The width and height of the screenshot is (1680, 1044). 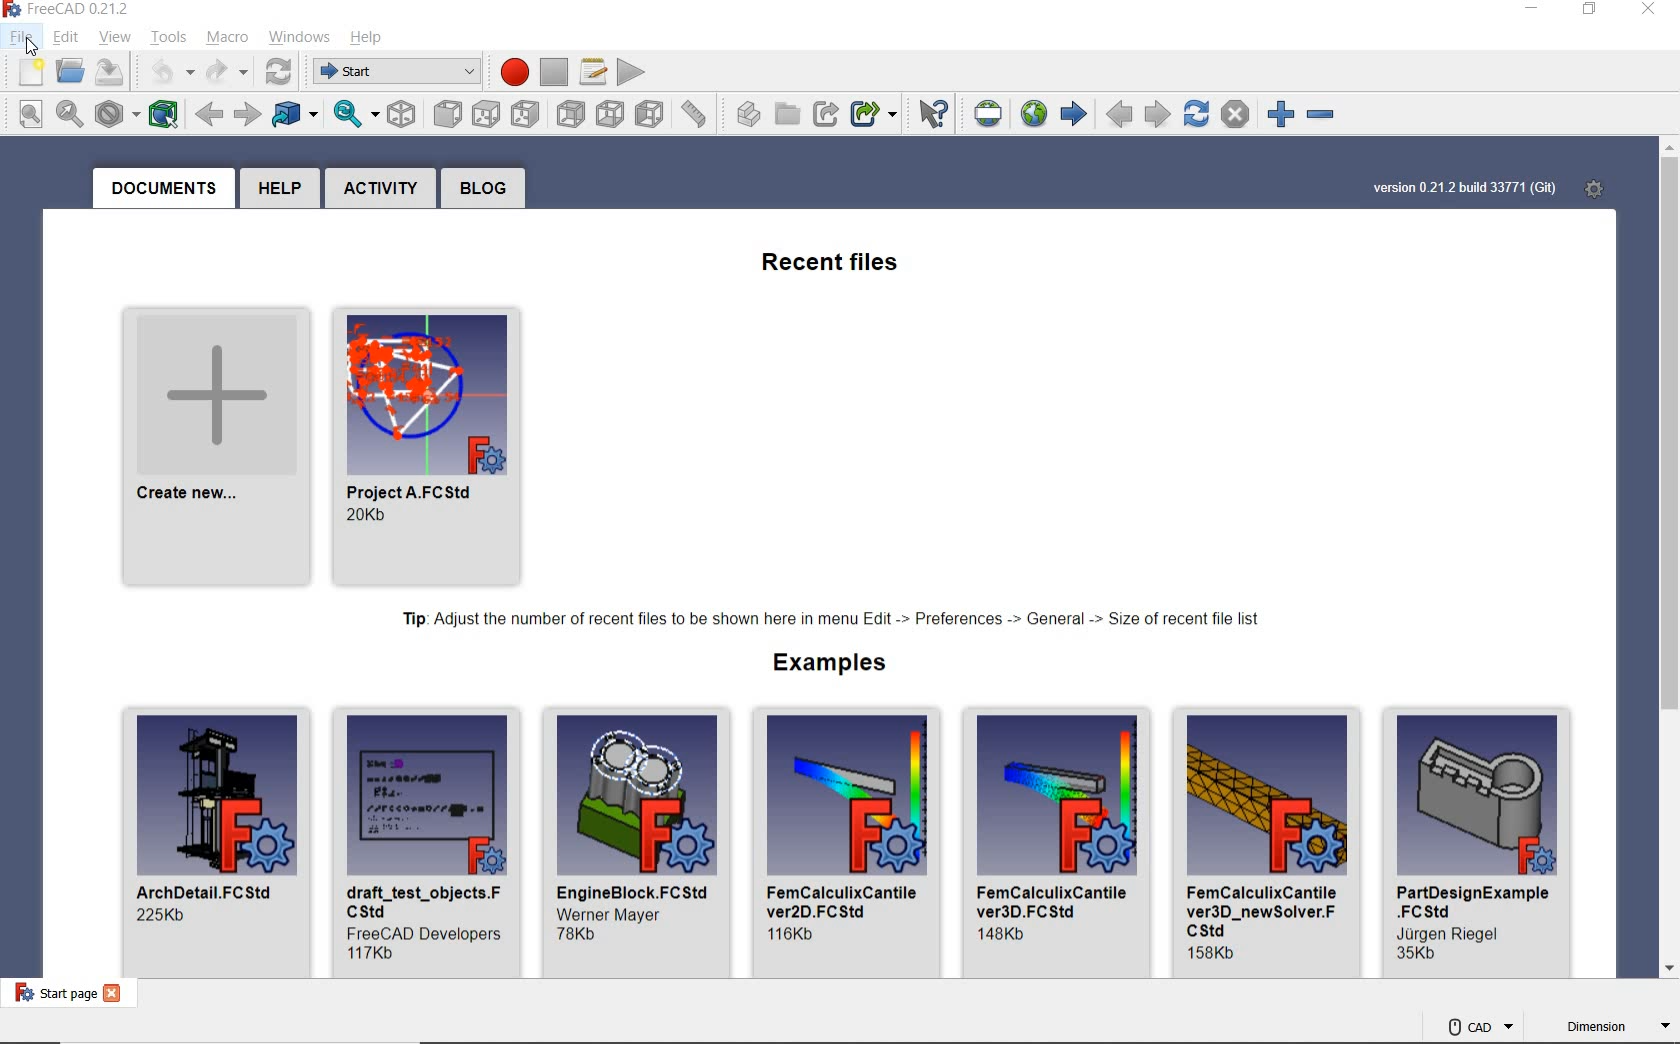 What do you see at coordinates (794, 934) in the screenshot?
I see `size` at bounding box center [794, 934].